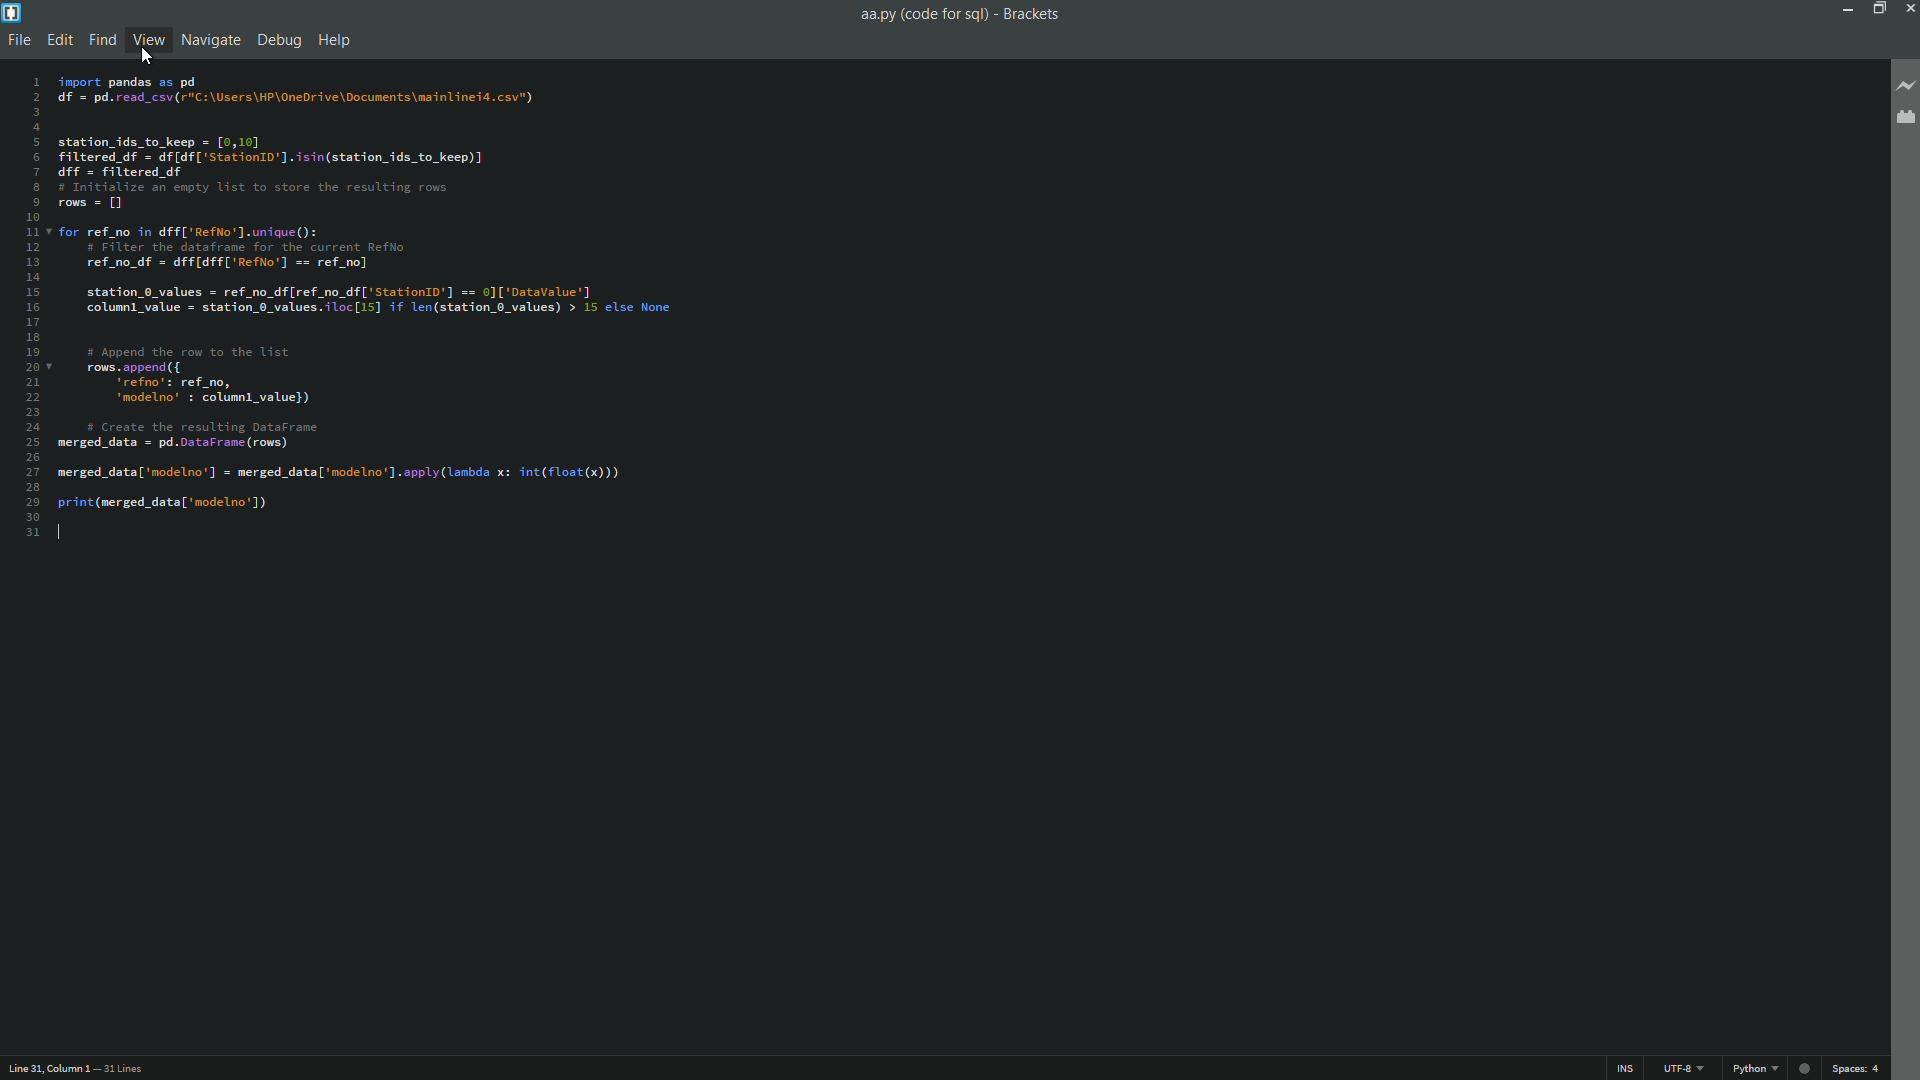 The width and height of the screenshot is (1920, 1080). What do you see at coordinates (147, 38) in the screenshot?
I see `view menu` at bounding box center [147, 38].